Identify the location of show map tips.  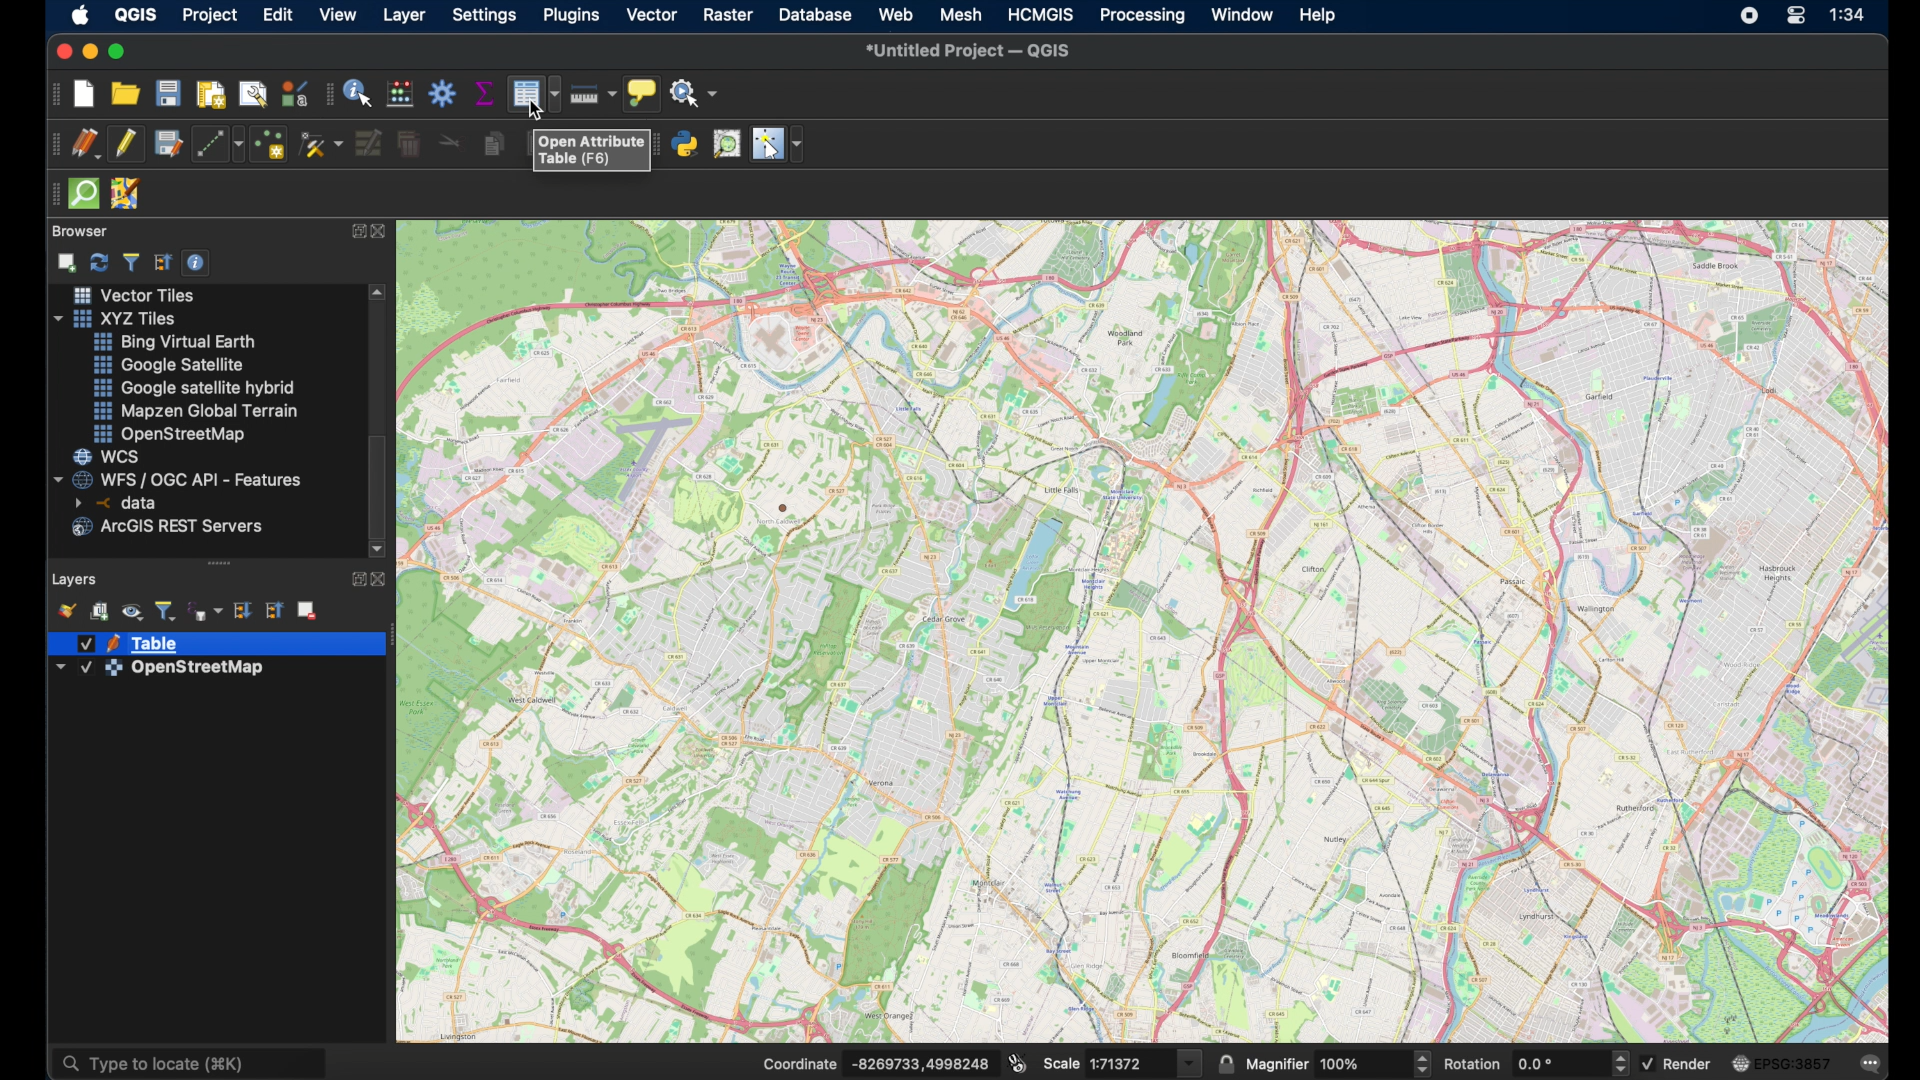
(640, 91).